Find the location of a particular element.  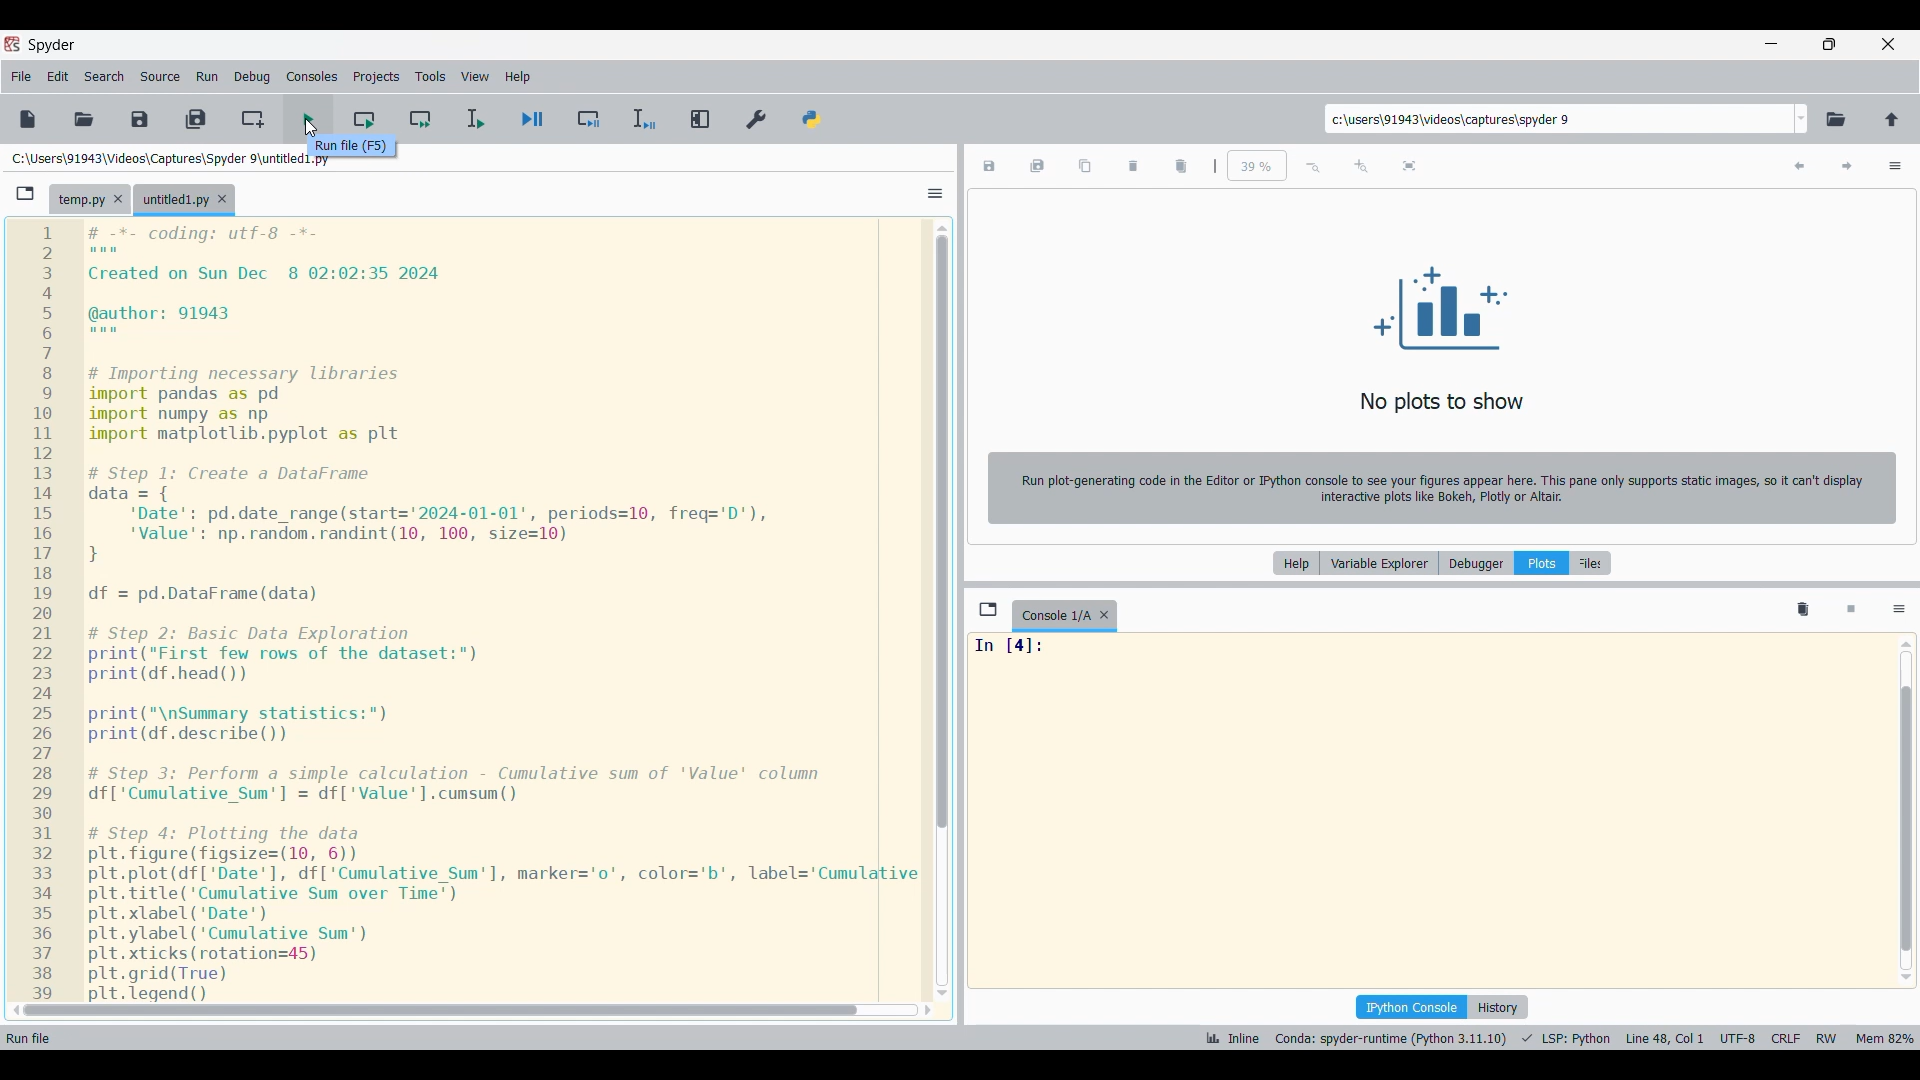

Consoles menu  is located at coordinates (312, 76).